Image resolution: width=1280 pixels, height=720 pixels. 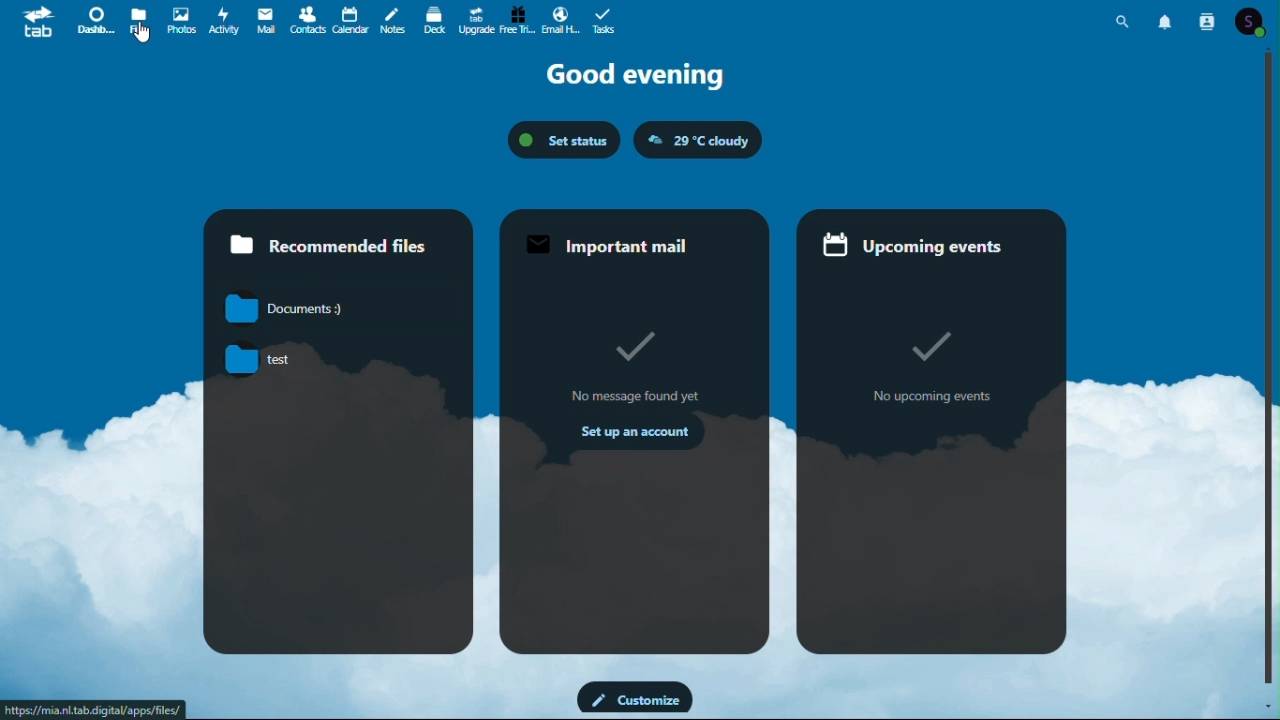 What do you see at coordinates (34, 22) in the screenshot?
I see `tab` at bounding box center [34, 22].